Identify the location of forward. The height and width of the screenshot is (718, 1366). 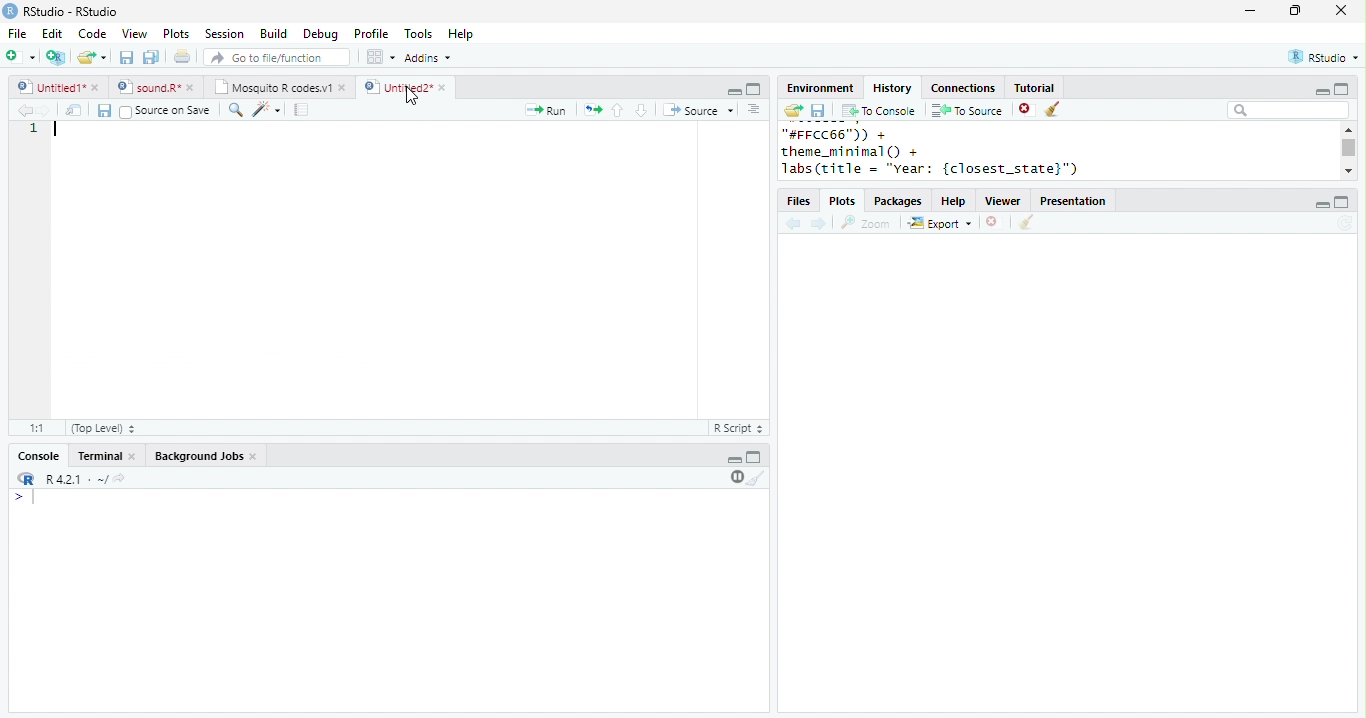
(44, 110).